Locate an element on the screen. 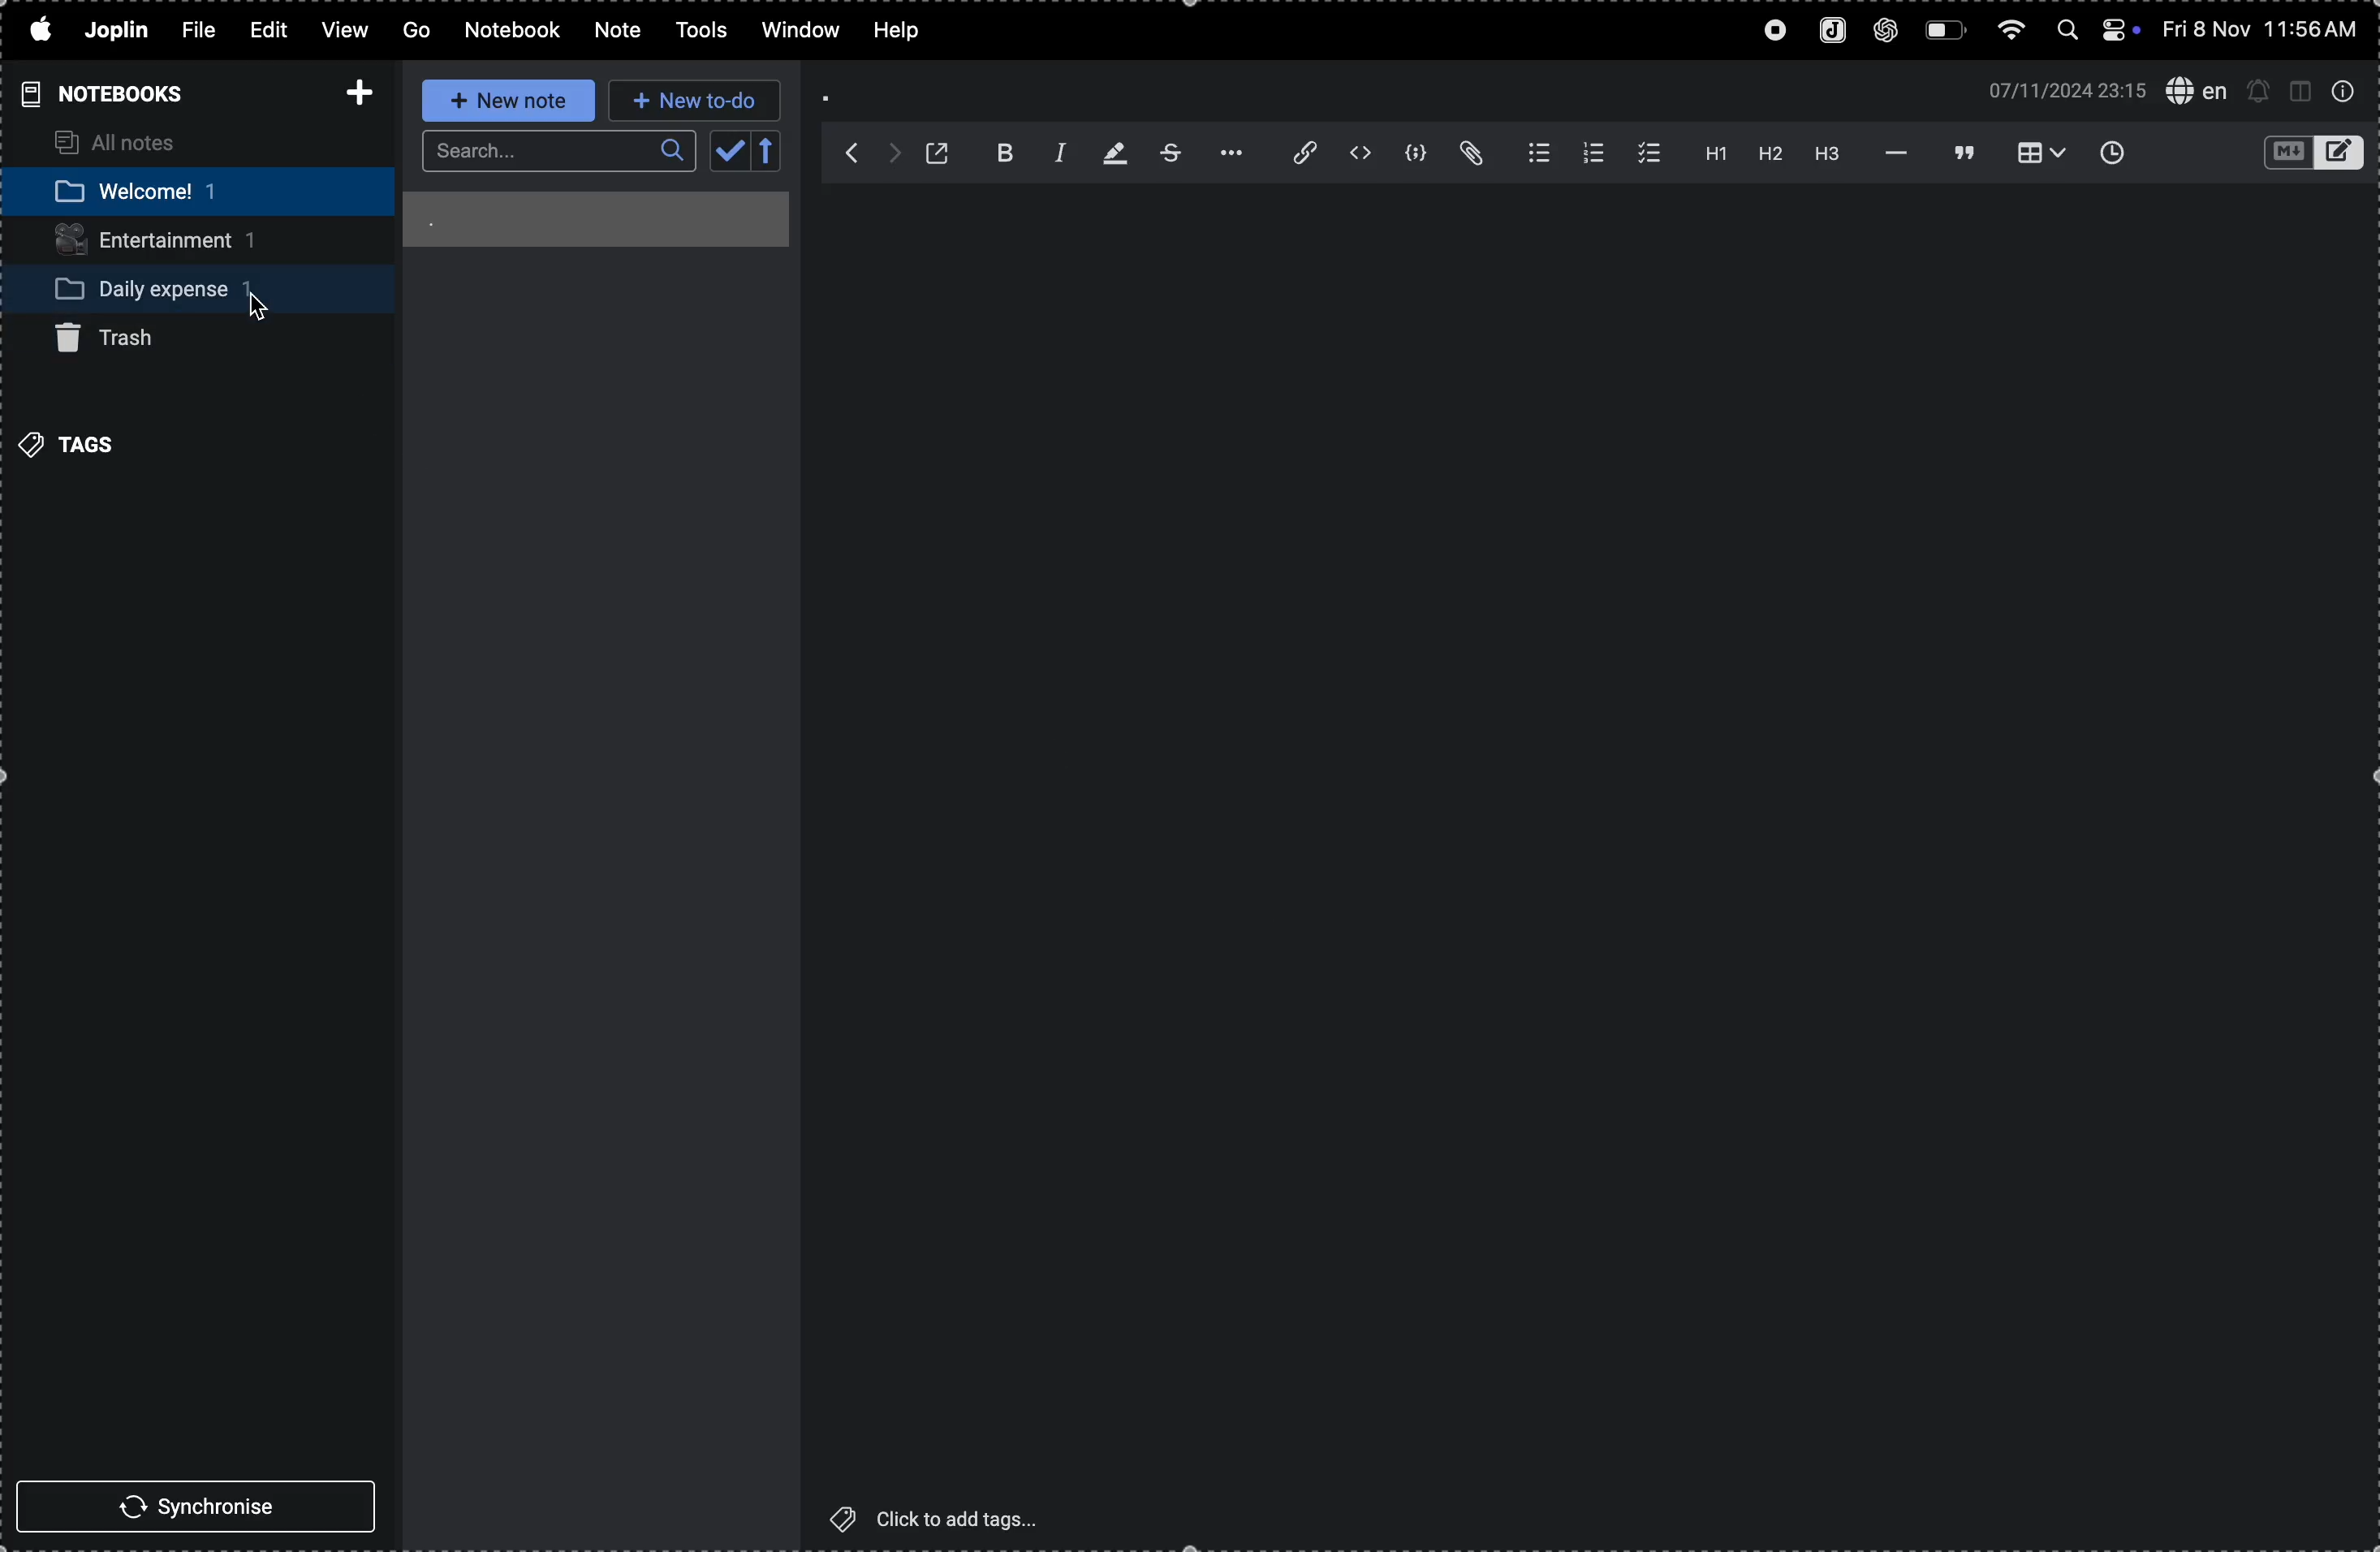 The image size is (2380, 1552). apple widgets is located at coordinates (2096, 32).